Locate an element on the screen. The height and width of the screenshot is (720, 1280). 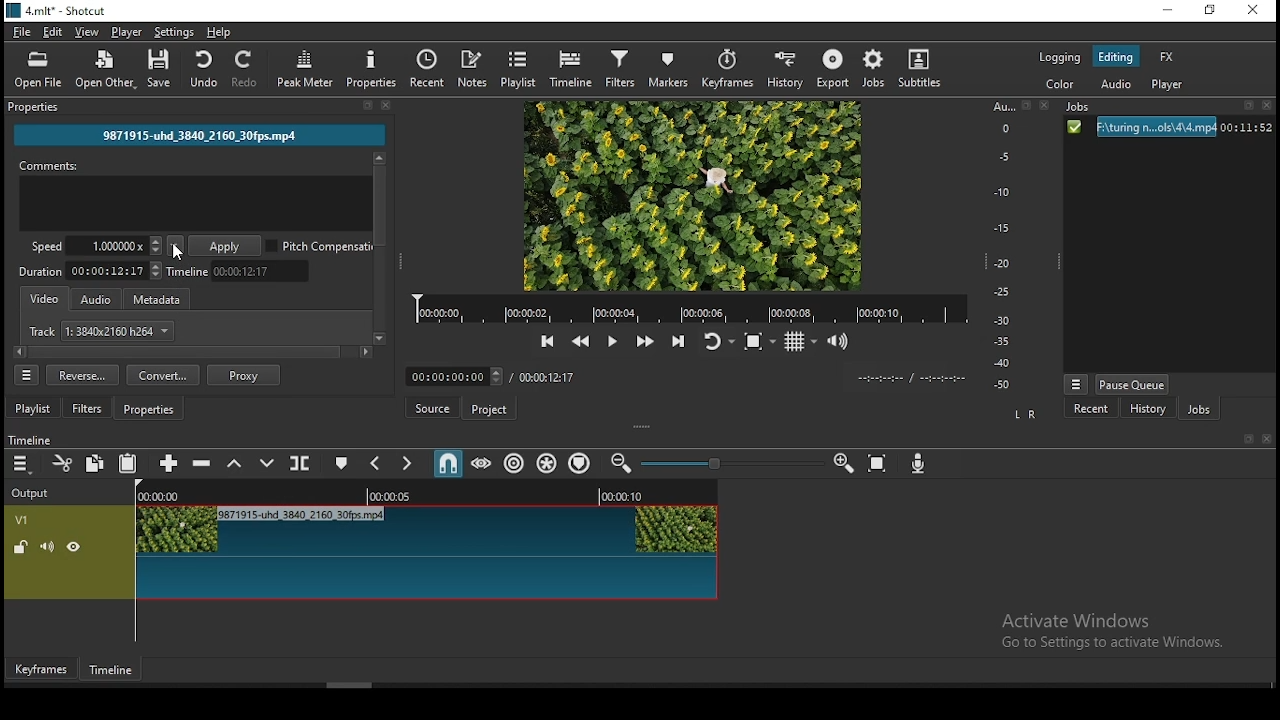
metadata is located at coordinates (159, 299).